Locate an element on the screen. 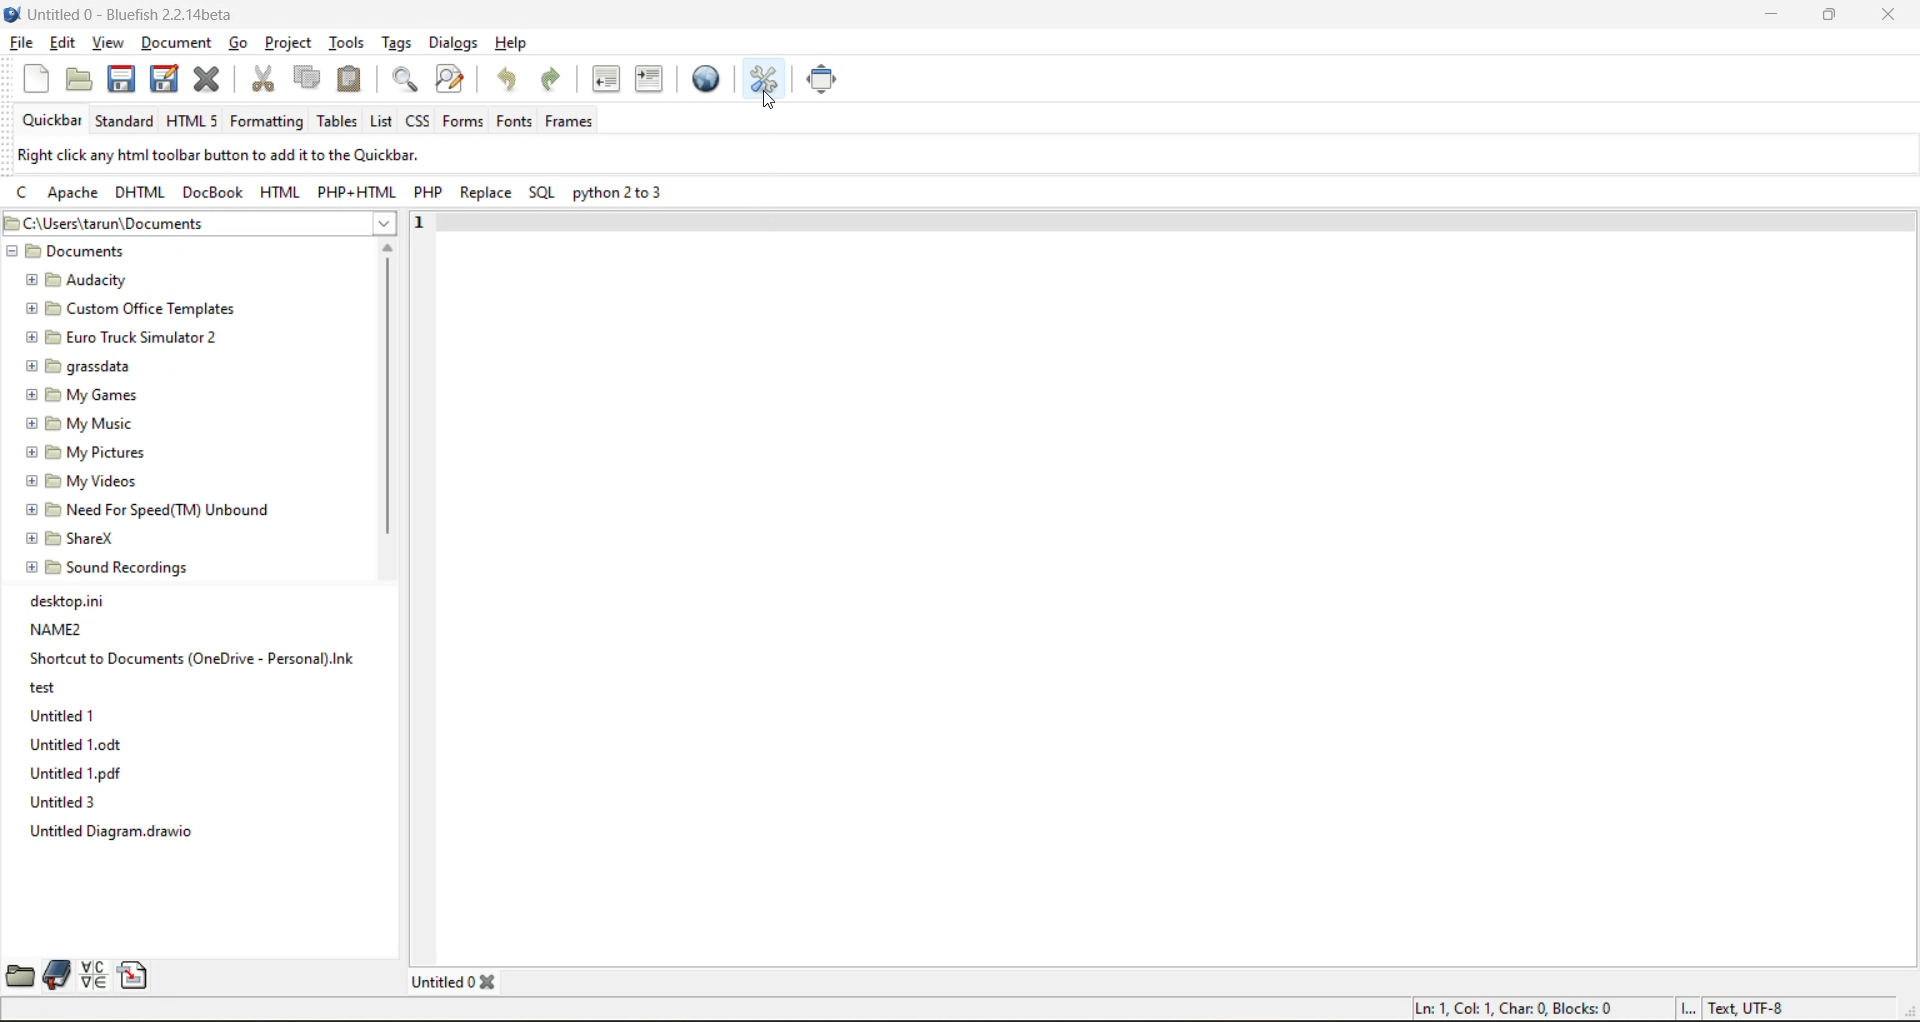  Untitled 1.odt is located at coordinates (72, 745).